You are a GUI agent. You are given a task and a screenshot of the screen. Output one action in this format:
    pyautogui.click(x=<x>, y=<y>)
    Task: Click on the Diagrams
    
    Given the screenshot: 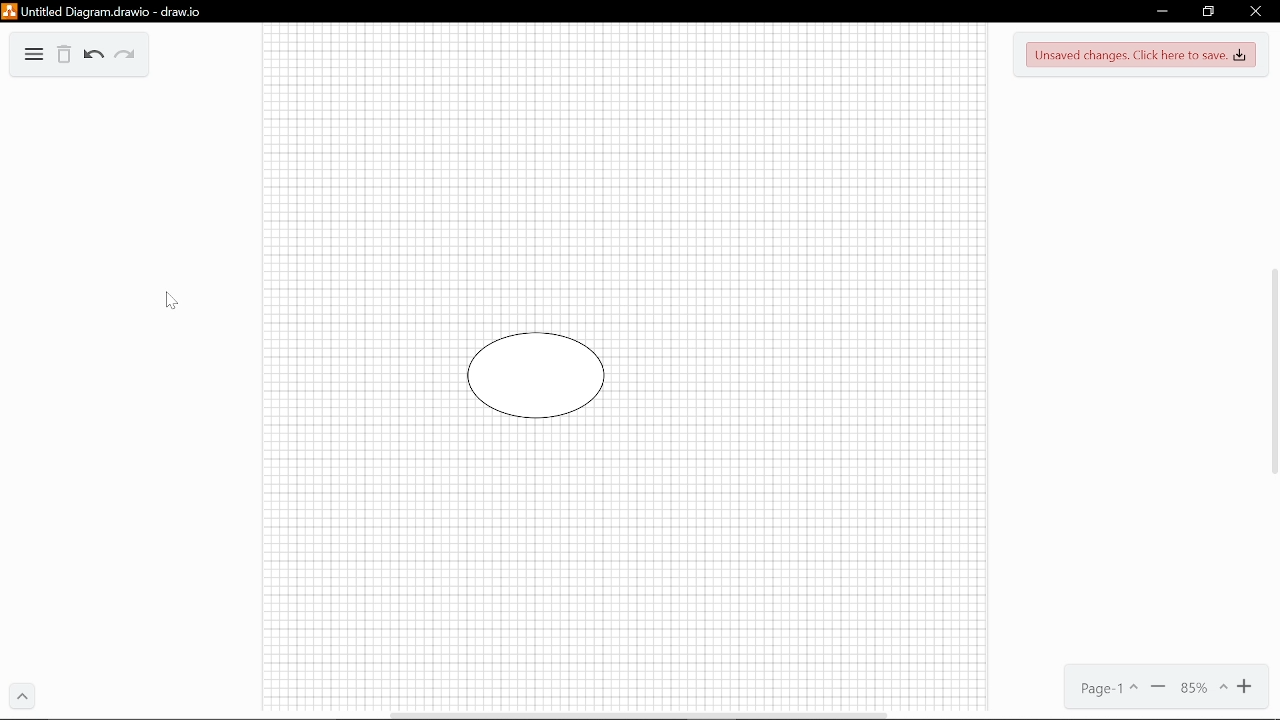 What is the action you would take?
    pyautogui.click(x=34, y=57)
    